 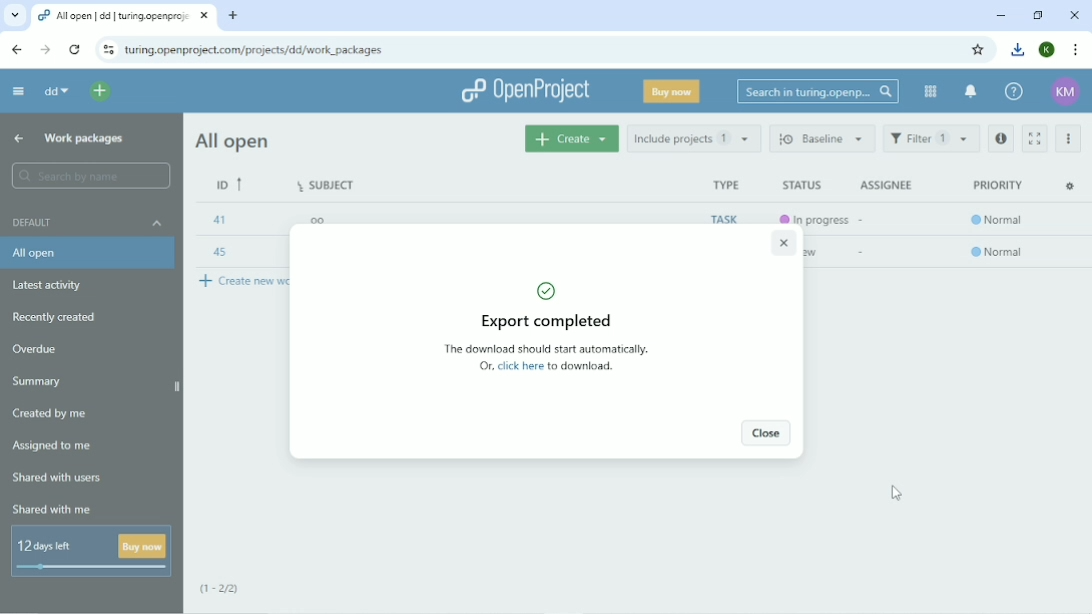 What do you see at coordinates (1002, 139) in the screenshot?
I see `Open details view` at bounding box center [1002, 139].